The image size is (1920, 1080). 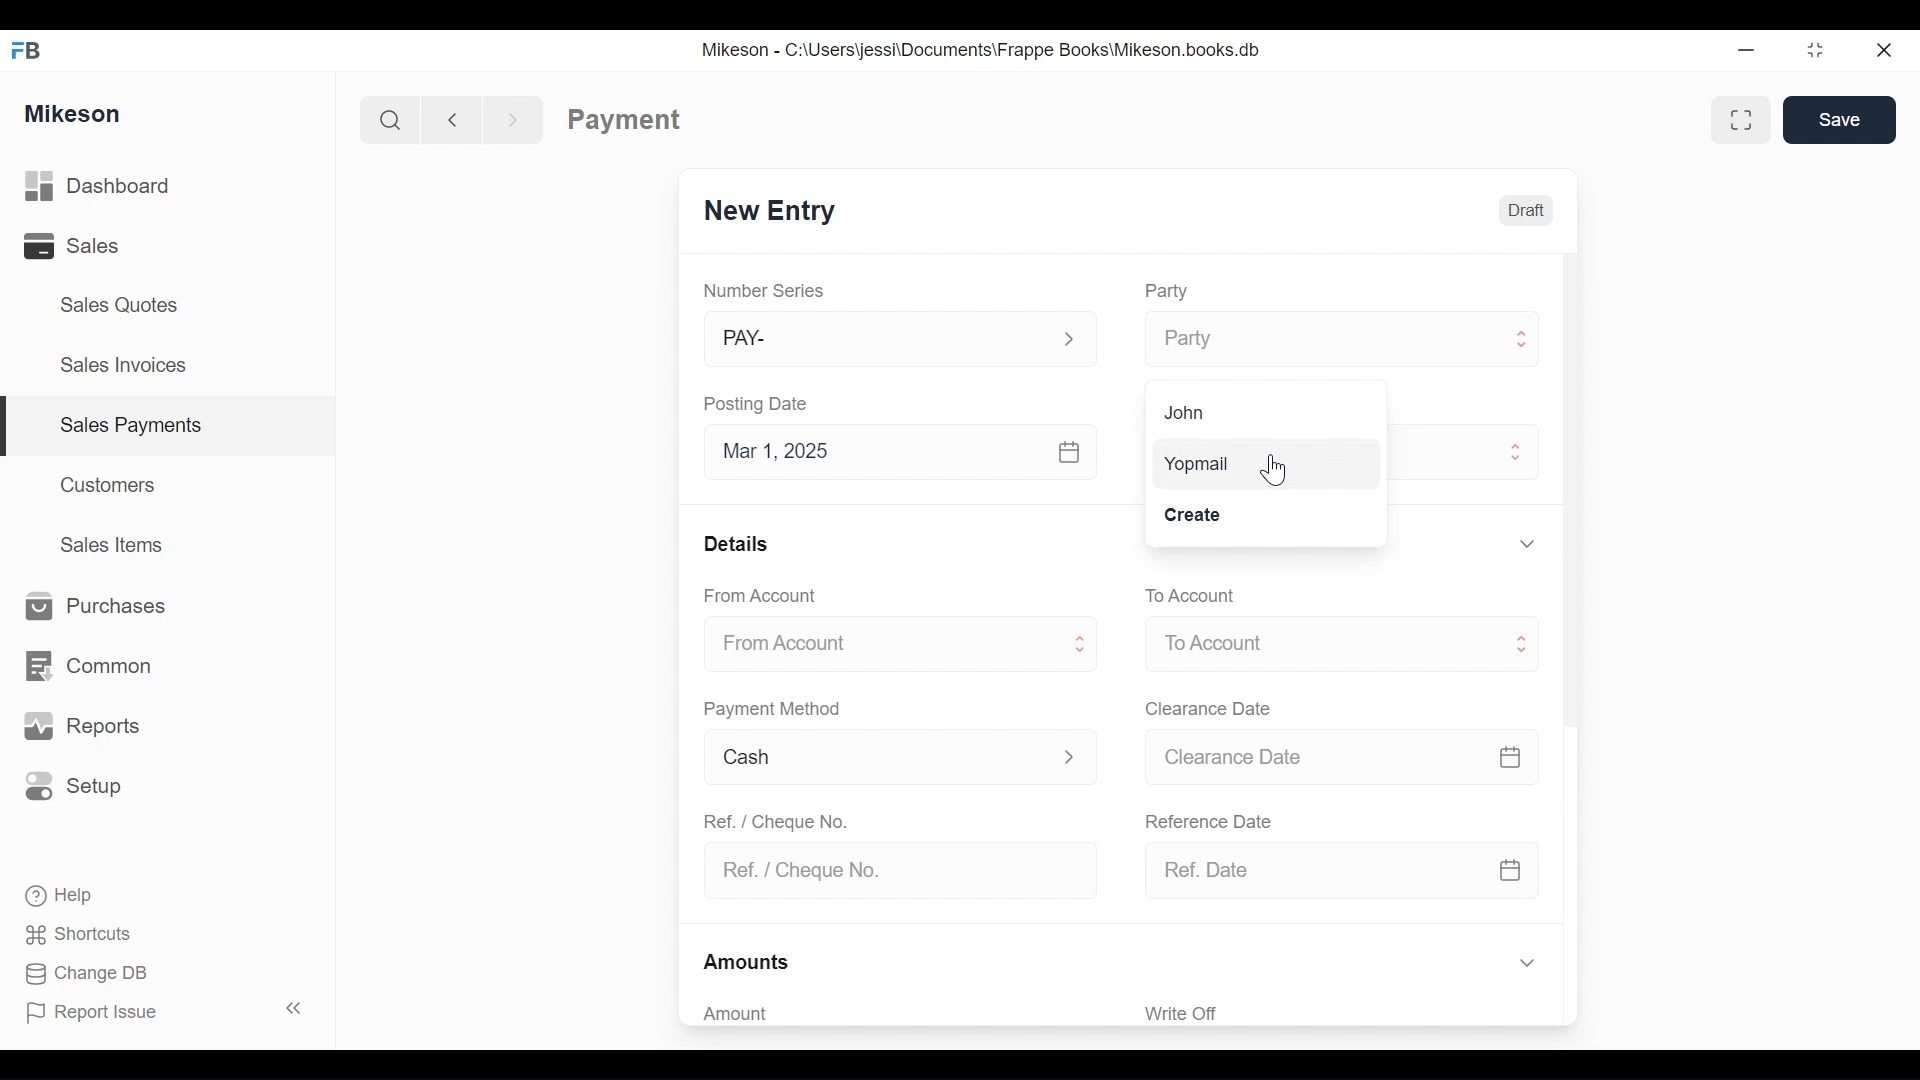 I want to click on PAY-, so click(x=900, y=337).